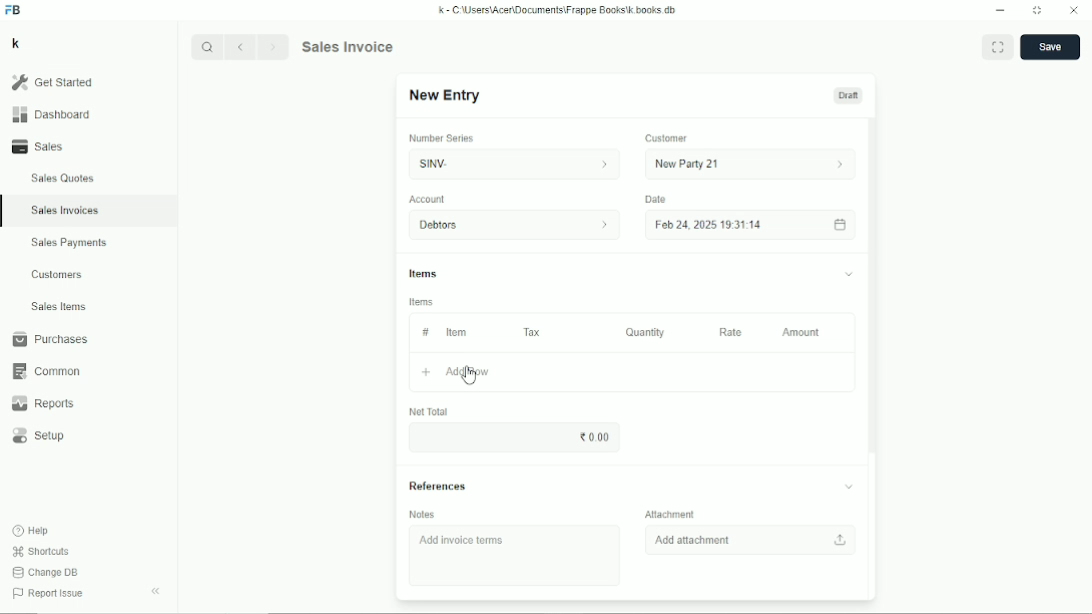 The image size is (1092, 614). I want to click on Quantity, so click(645, 332).